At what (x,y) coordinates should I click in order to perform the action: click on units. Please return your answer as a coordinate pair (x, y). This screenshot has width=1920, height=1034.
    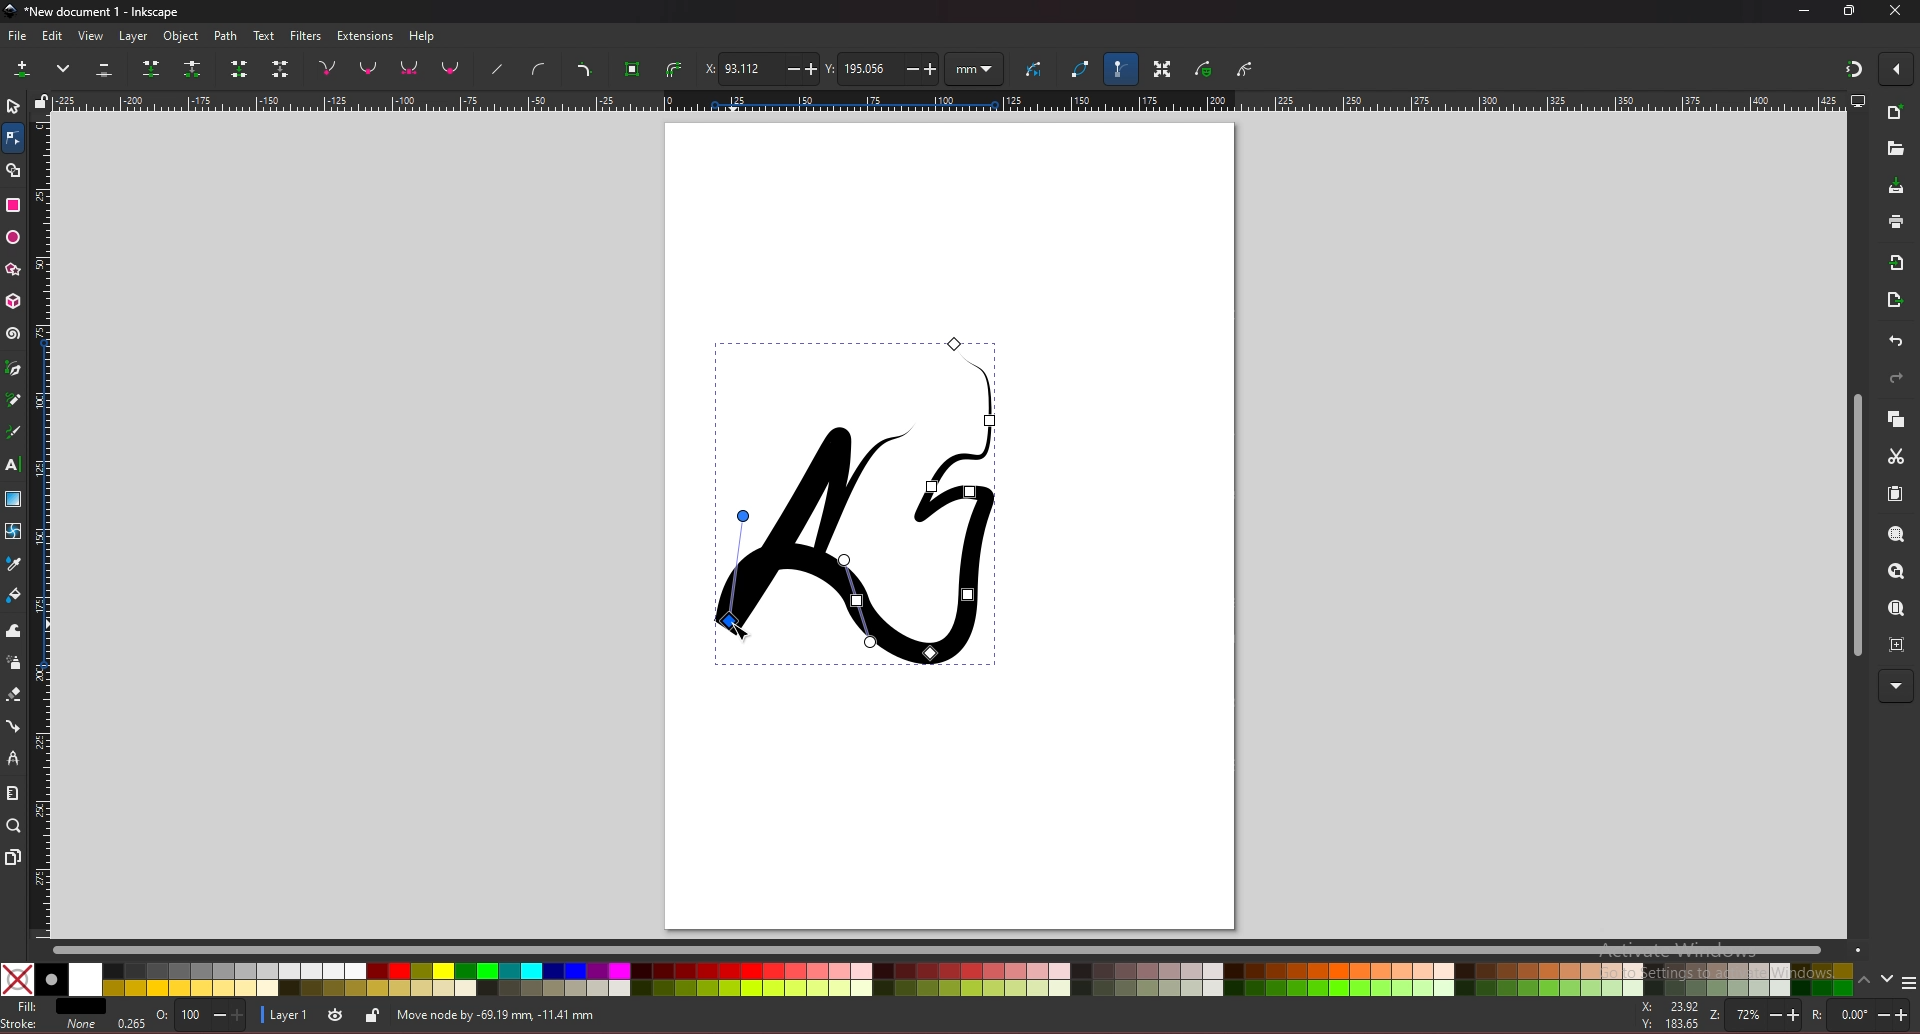
    Looking at the image, I should click on (975, 70).